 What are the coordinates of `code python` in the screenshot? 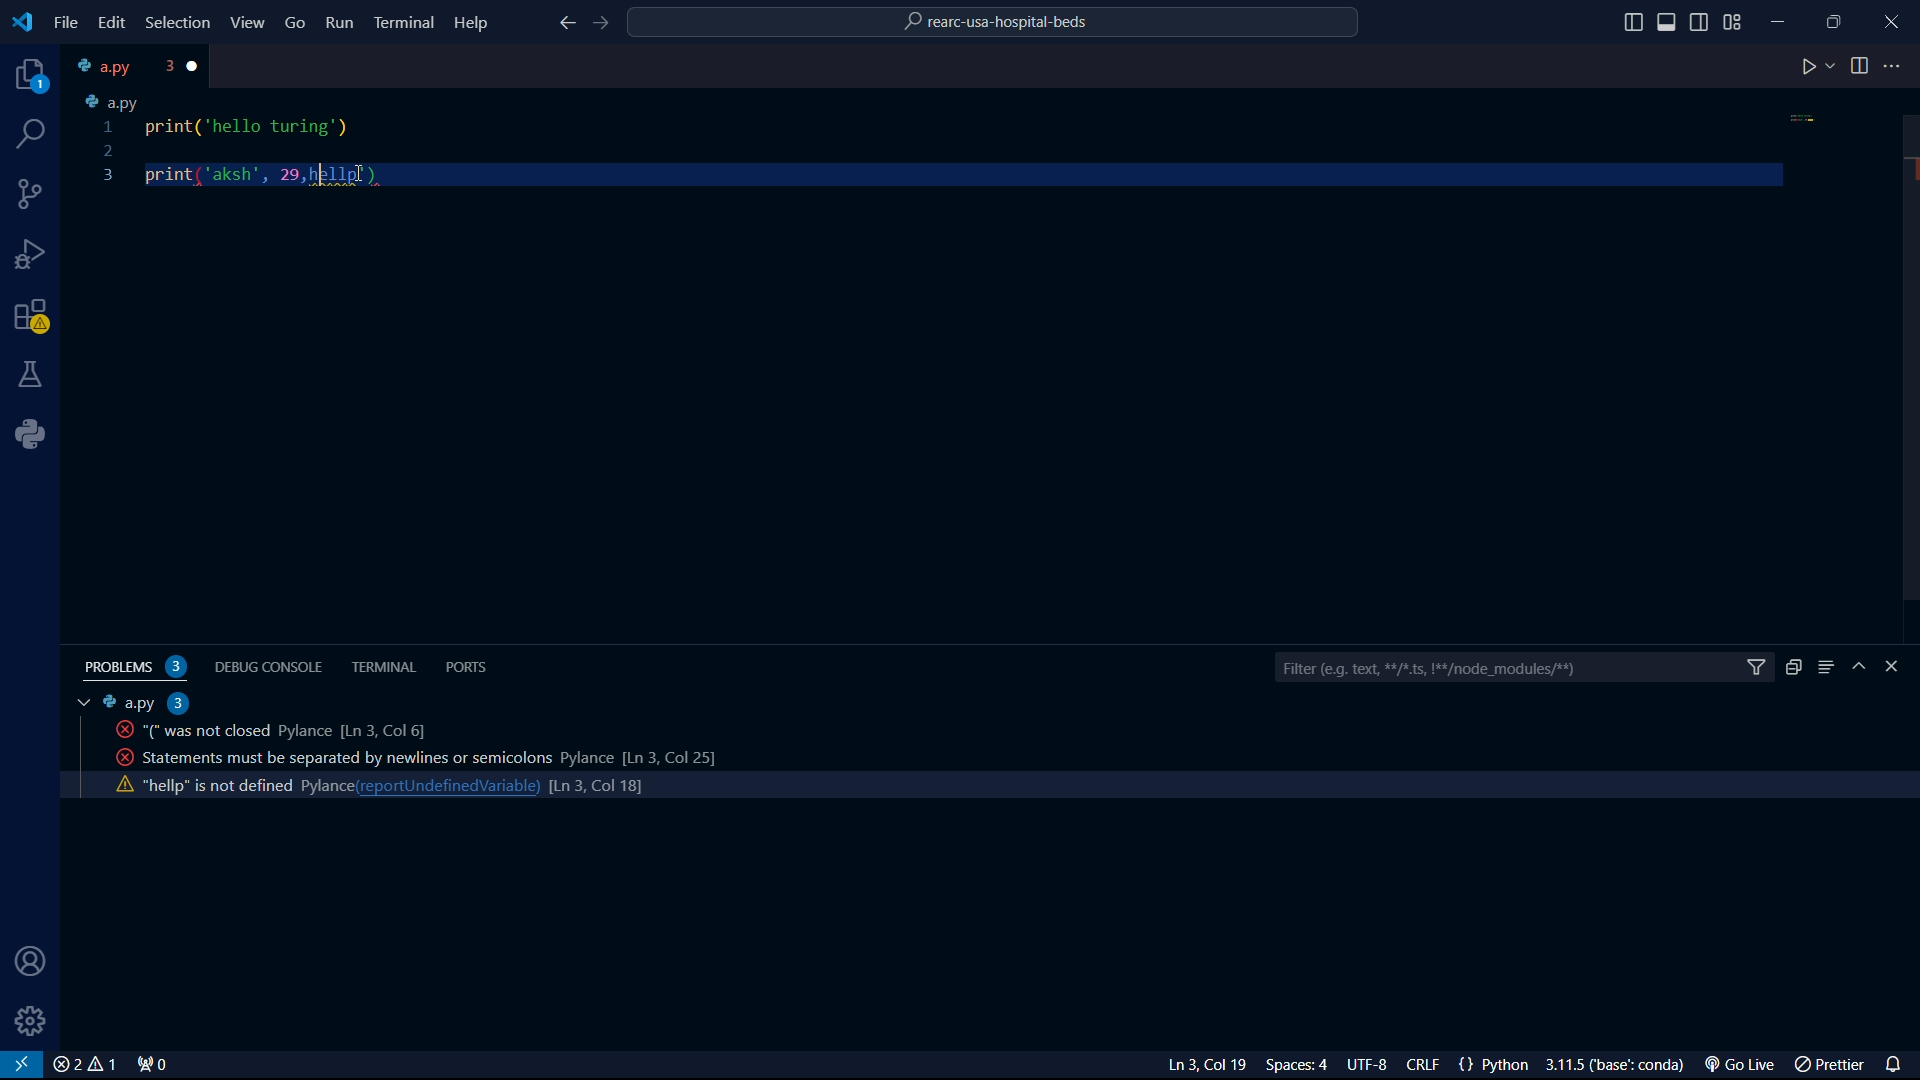 It's located at (945, 143).